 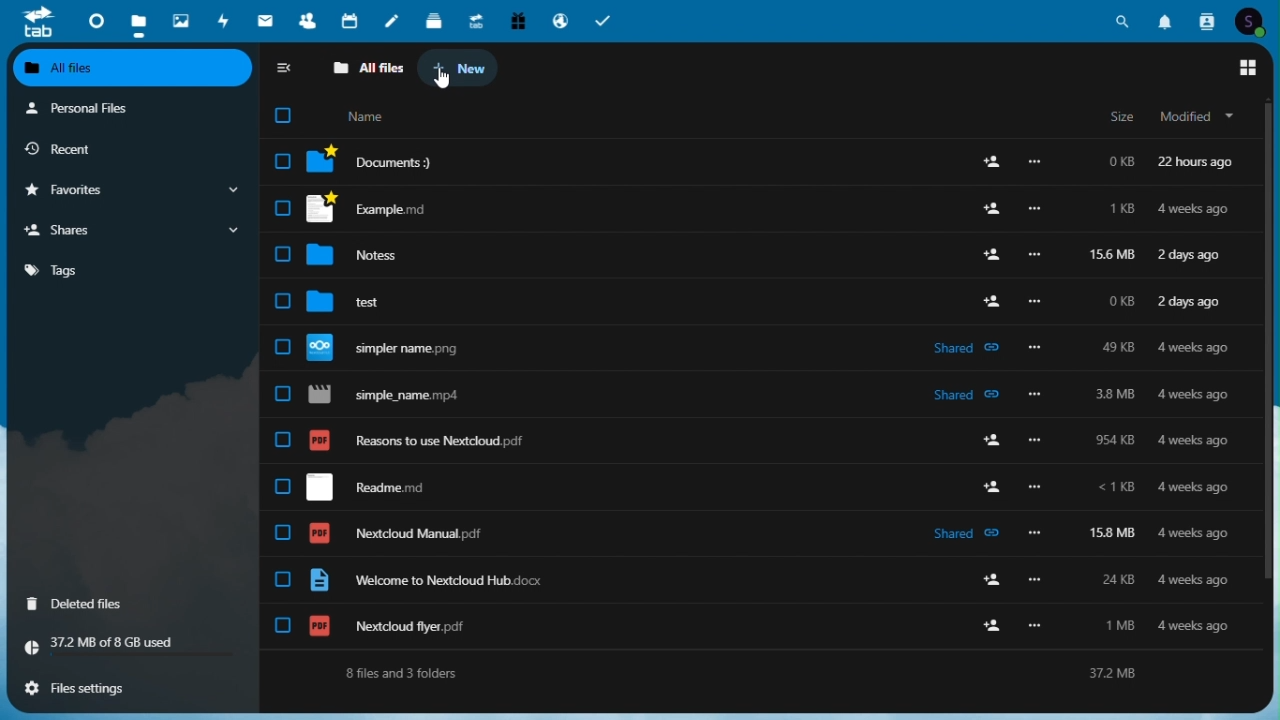 What do you see at coordinates (993, 441) in the screenshot?
I see `add user` at bounding box center [993, 441].